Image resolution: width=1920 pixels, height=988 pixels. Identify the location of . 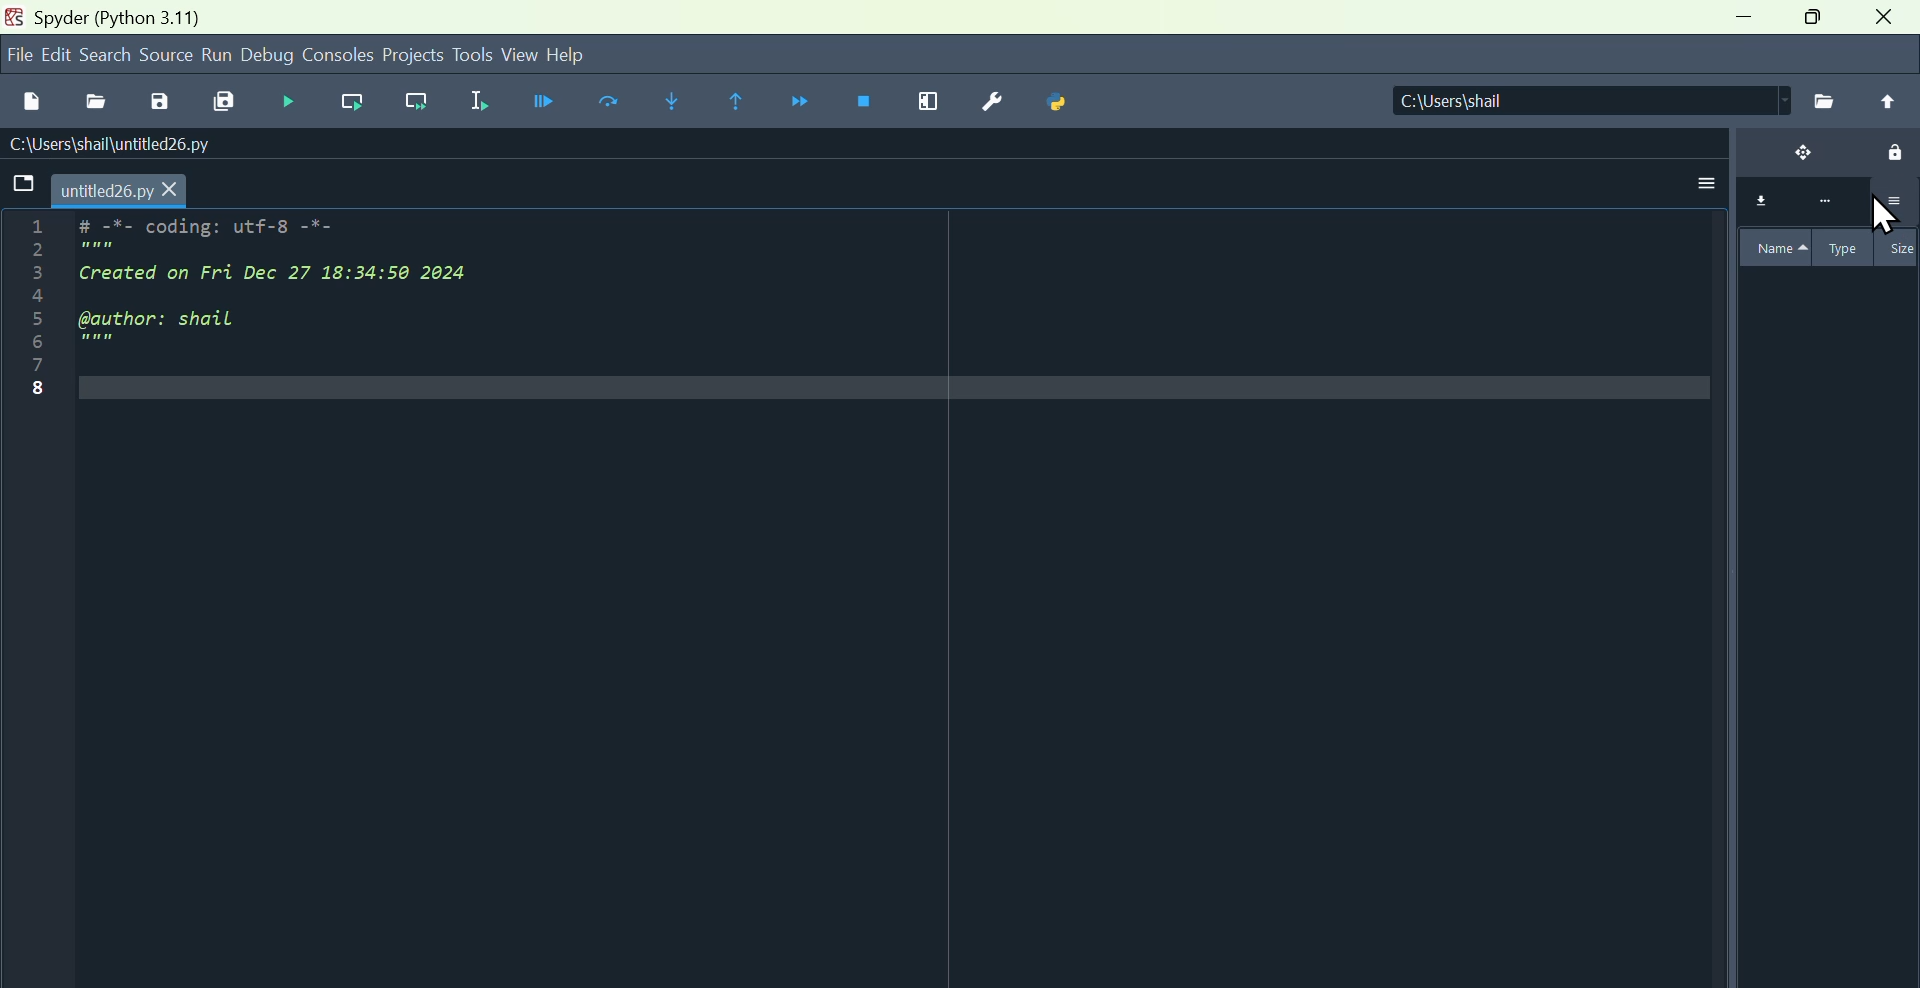
(55, 54).